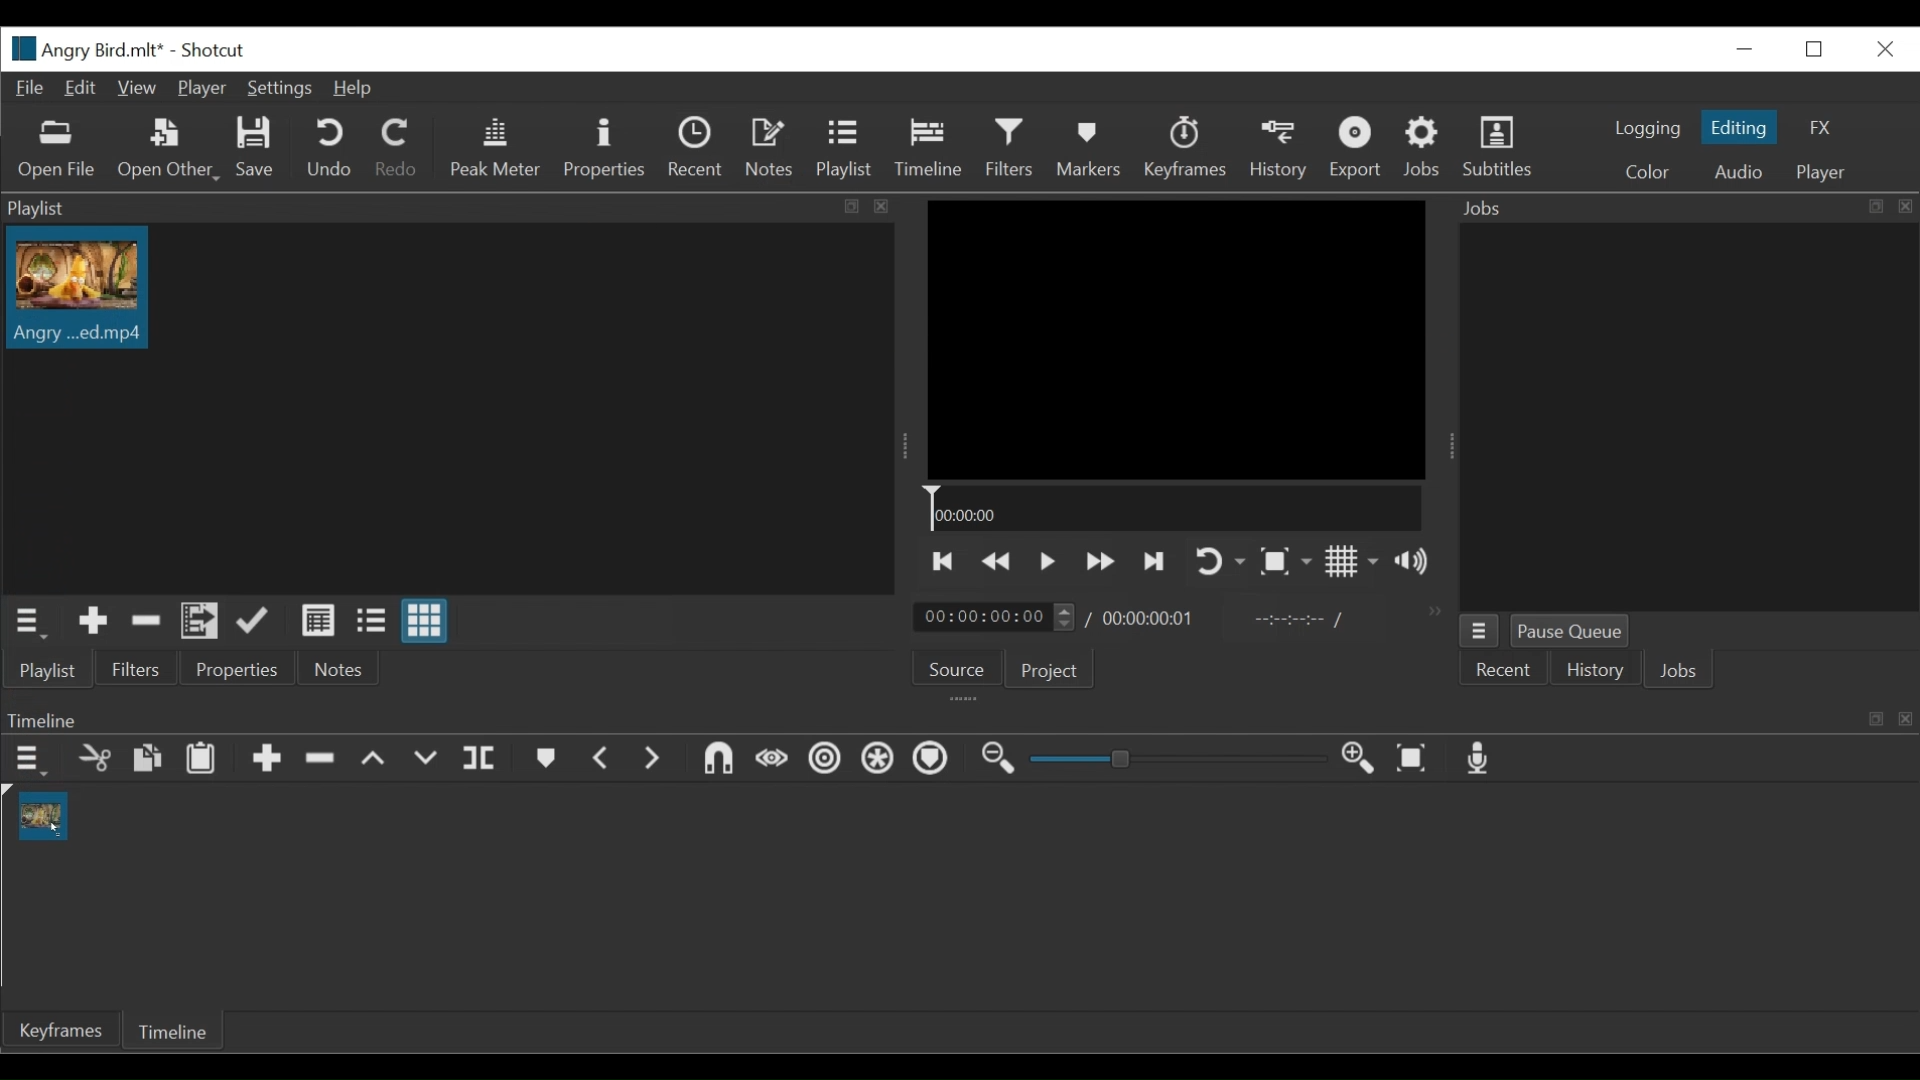 This screenshot has width=1920, height=1080. I want to click on Help, so click(350, 89).